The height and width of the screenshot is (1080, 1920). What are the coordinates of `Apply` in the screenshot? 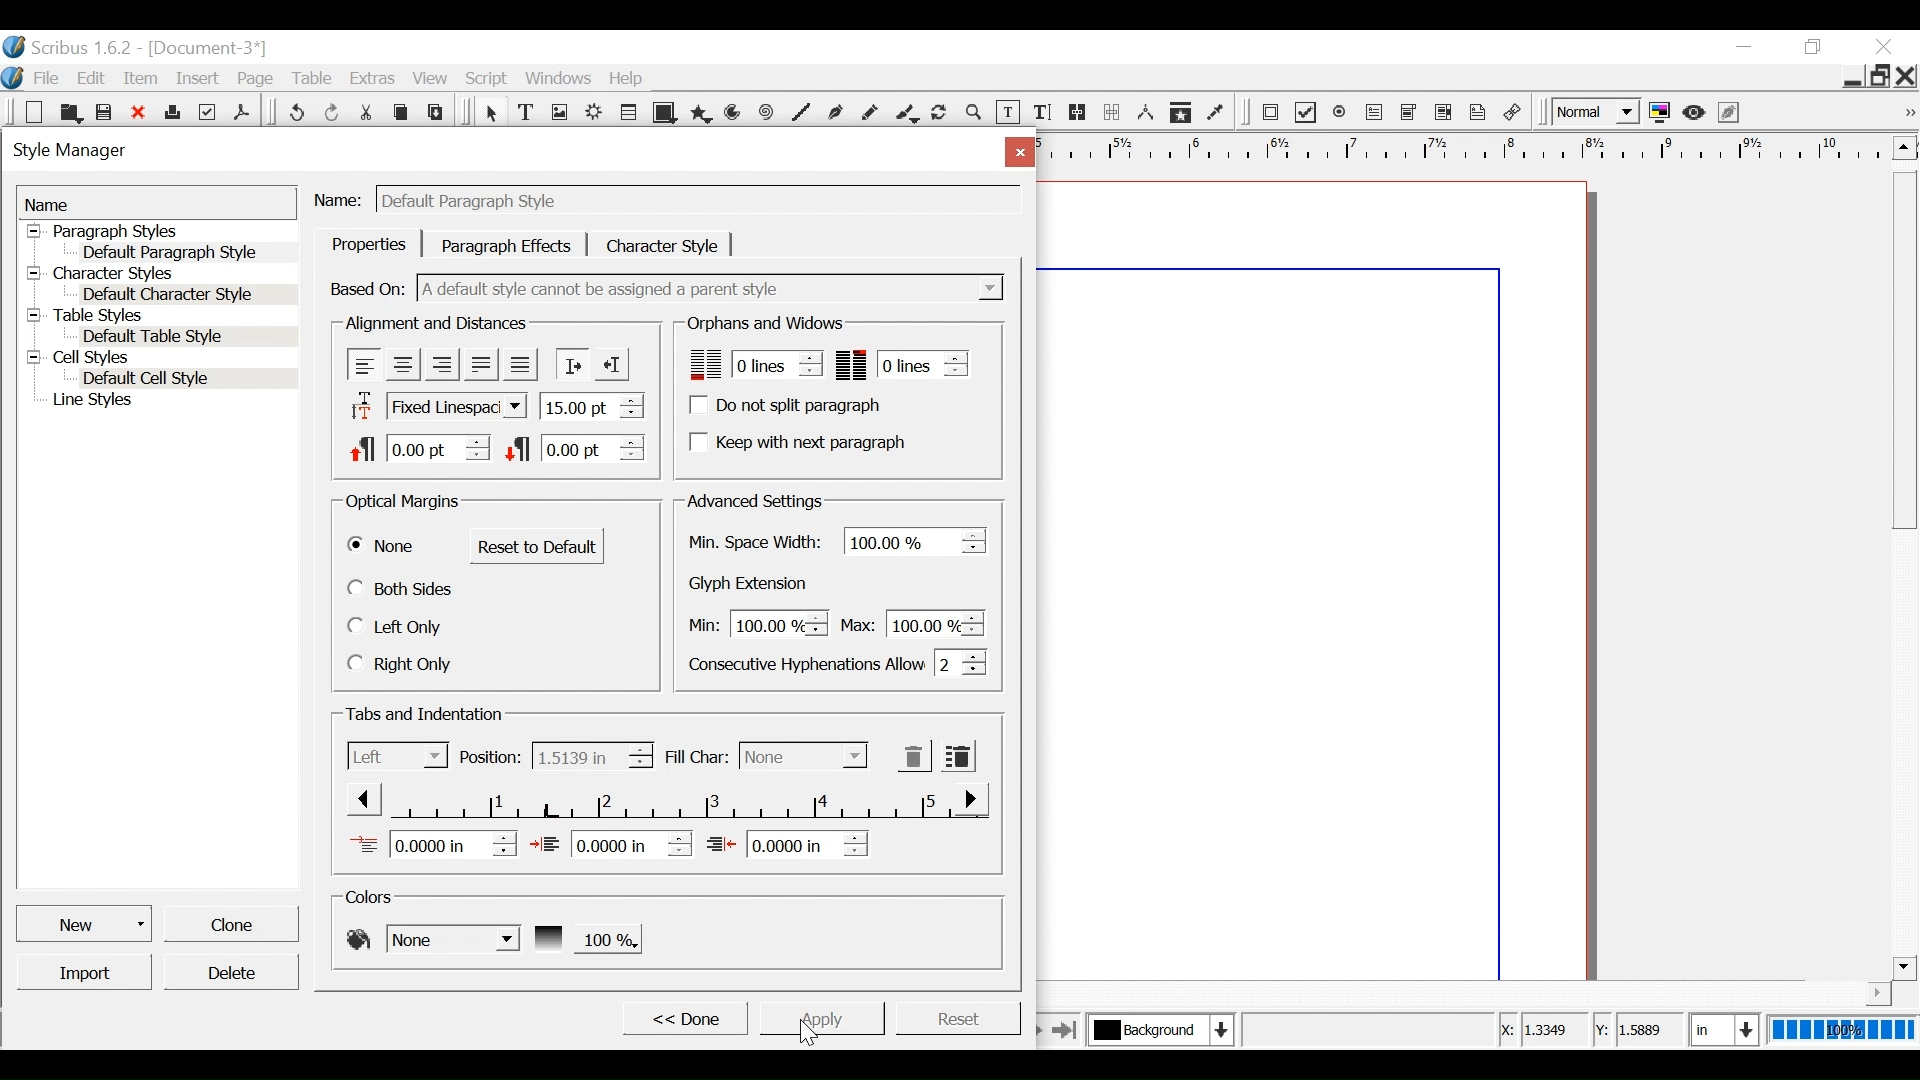 It's located at (820, 1017).